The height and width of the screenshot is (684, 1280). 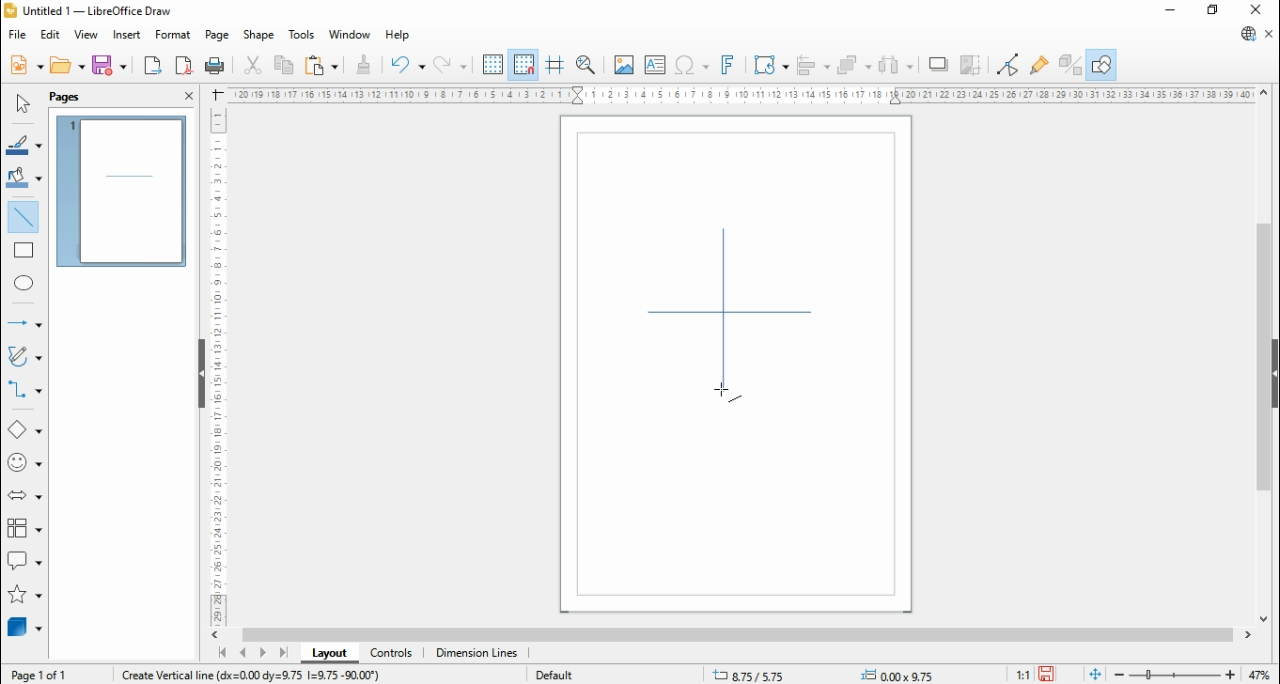 What do you see at coordinates (46, 675) in the screenshot?
I see `page 1 of 1` at bounding box center [46, 675].